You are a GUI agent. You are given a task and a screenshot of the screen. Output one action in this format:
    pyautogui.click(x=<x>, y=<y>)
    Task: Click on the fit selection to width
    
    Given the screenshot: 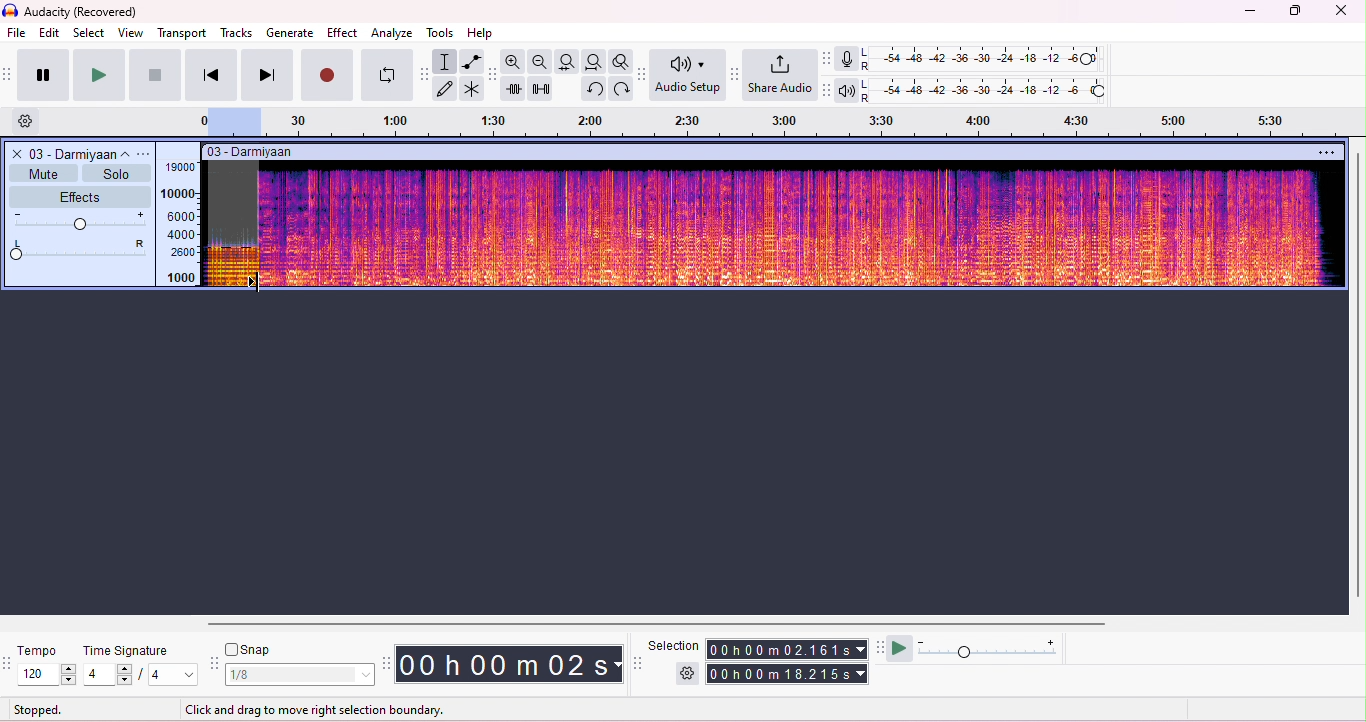 What is the action you would take?
    pyautogui.click(x=567, y=62)
    